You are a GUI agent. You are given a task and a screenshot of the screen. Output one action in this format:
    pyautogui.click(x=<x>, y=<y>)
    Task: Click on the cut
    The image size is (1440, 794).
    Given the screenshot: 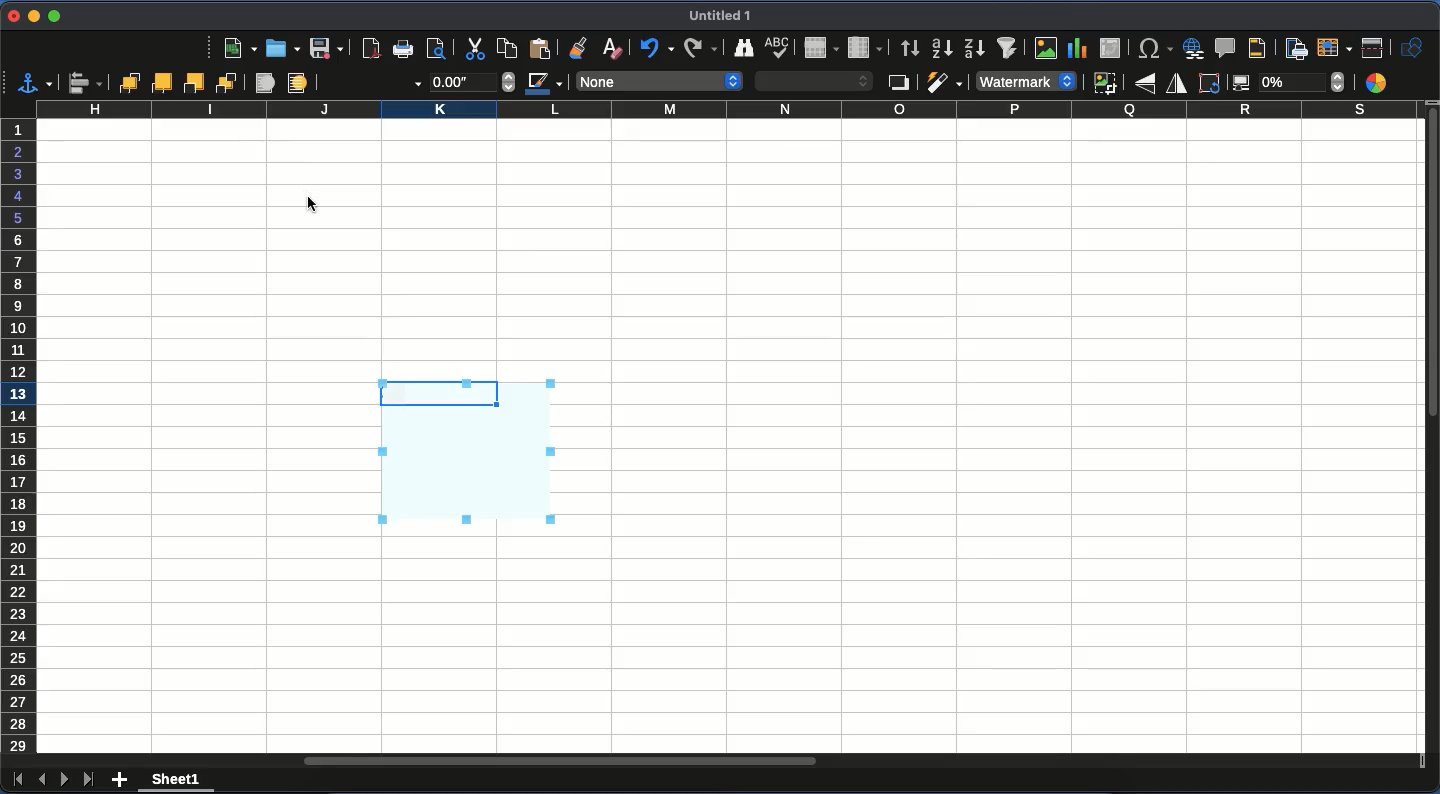 What is the action you would take?
    pyautogui.click(x=472, y=50)
    